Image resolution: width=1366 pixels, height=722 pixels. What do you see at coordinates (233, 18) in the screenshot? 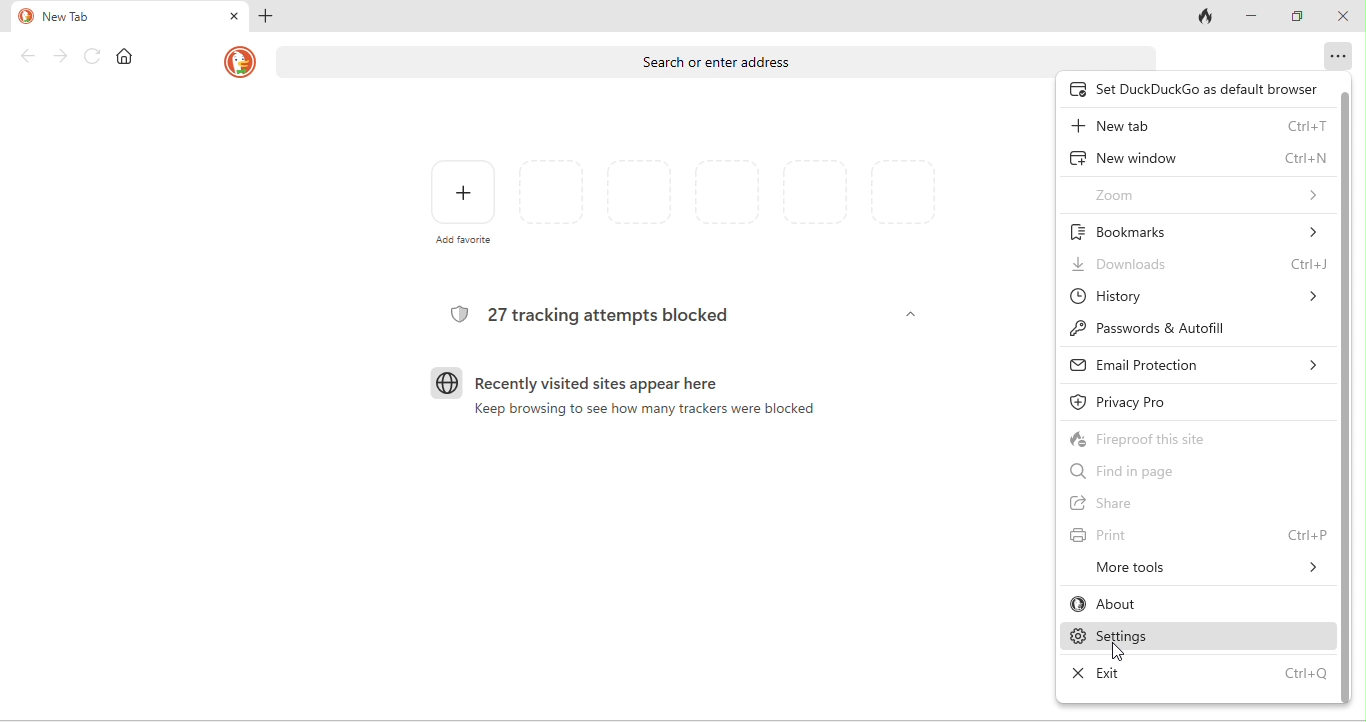
I see `close` at bounding box center [233, 18].